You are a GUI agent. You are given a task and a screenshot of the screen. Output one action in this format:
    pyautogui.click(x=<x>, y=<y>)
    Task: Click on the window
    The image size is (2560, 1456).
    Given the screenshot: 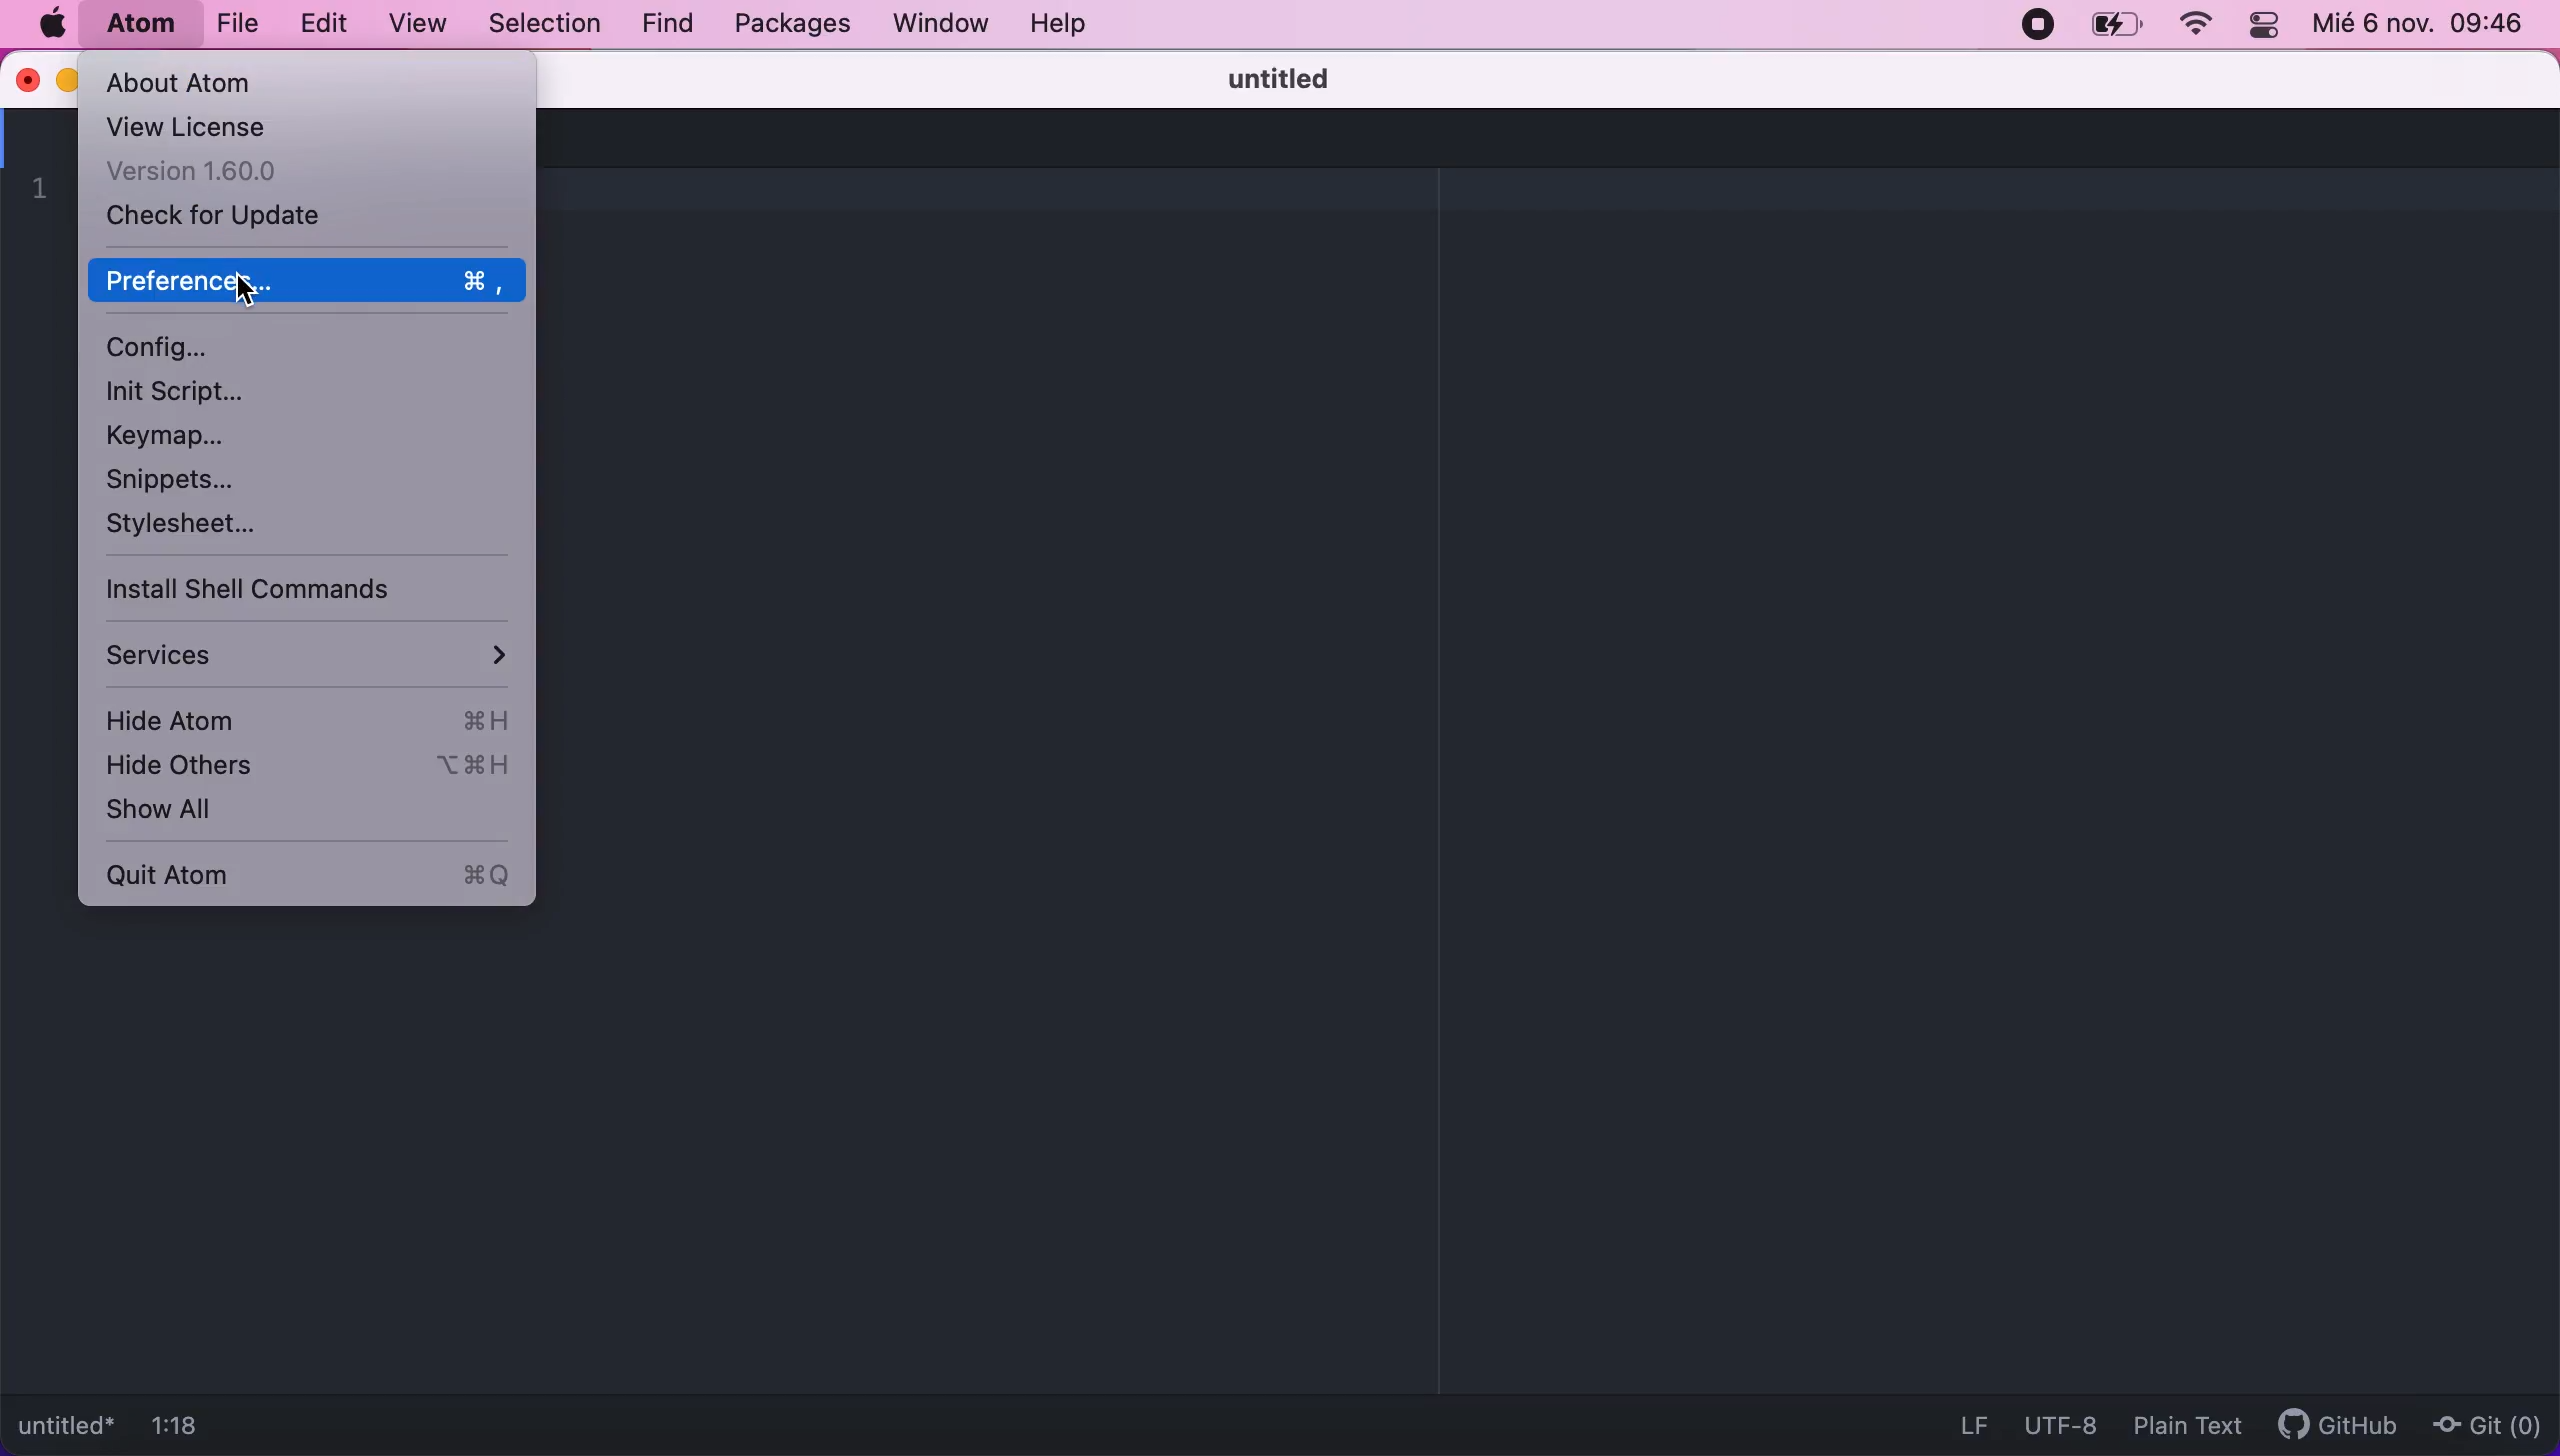 What is the action you would take?
    pyautogui.click(x=939, y=24)
    